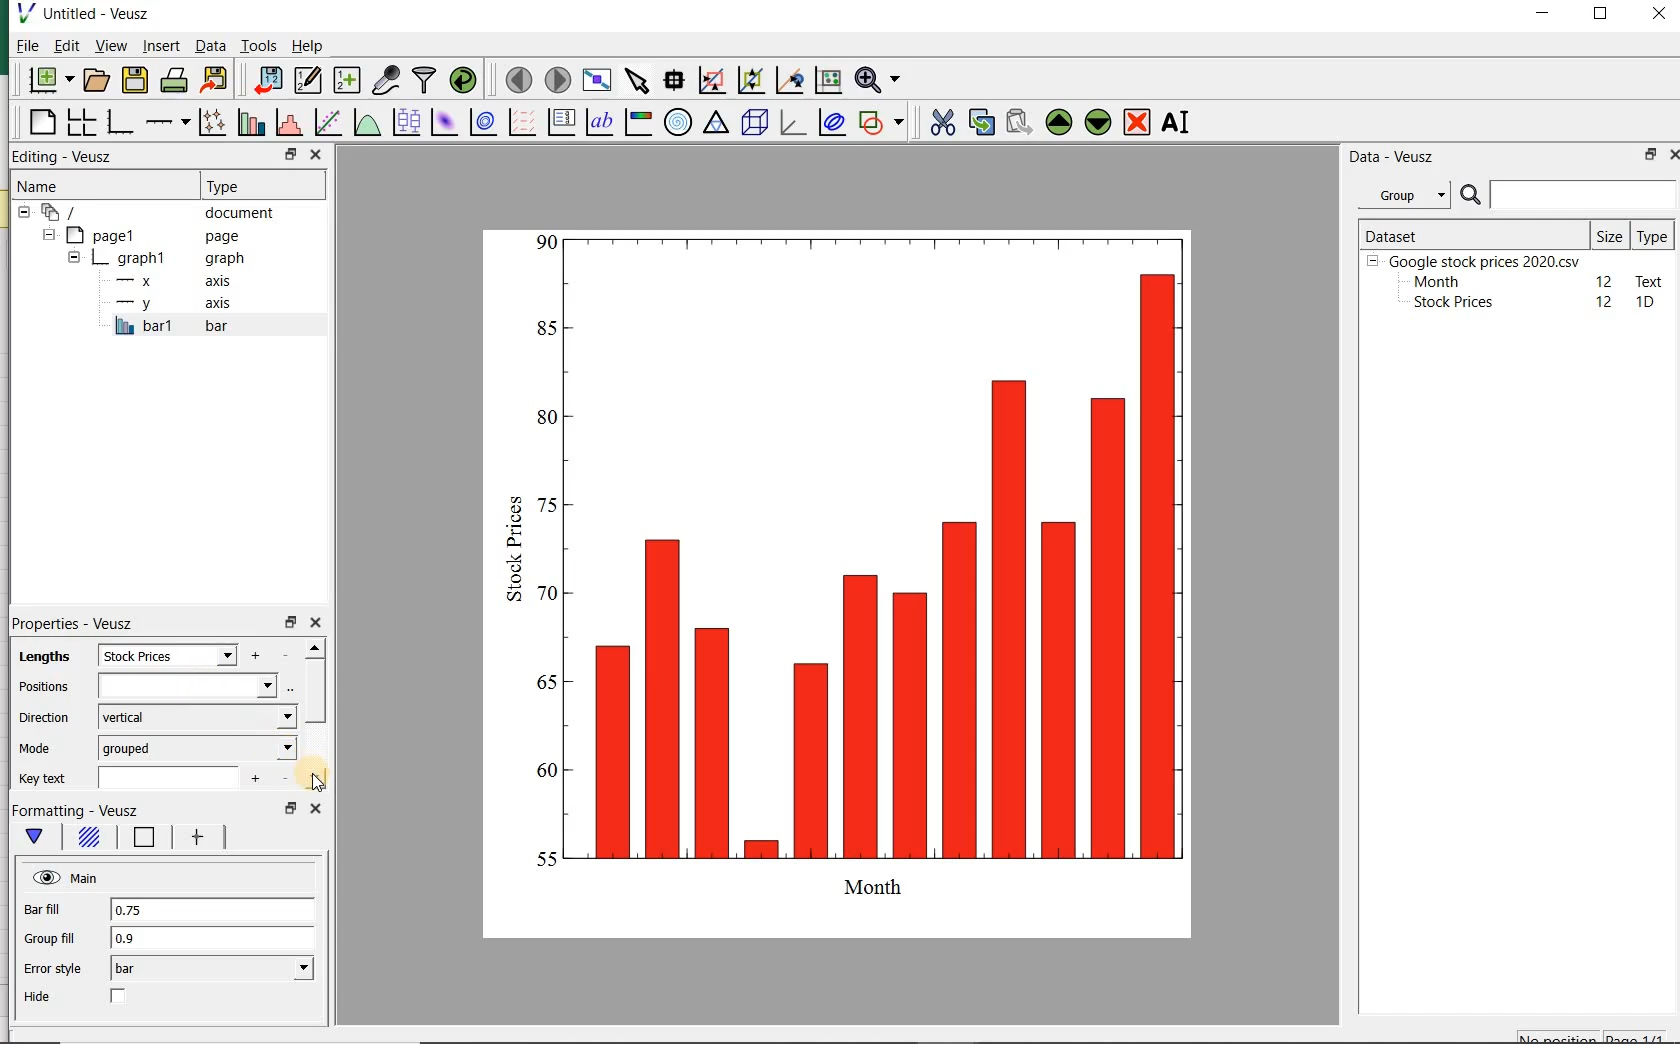 Image resolution: width=1680 pixels, height=1044 pixels. Describe the element at coordinates (851, 579) in the screenshot. I see `bar graph` at that location.